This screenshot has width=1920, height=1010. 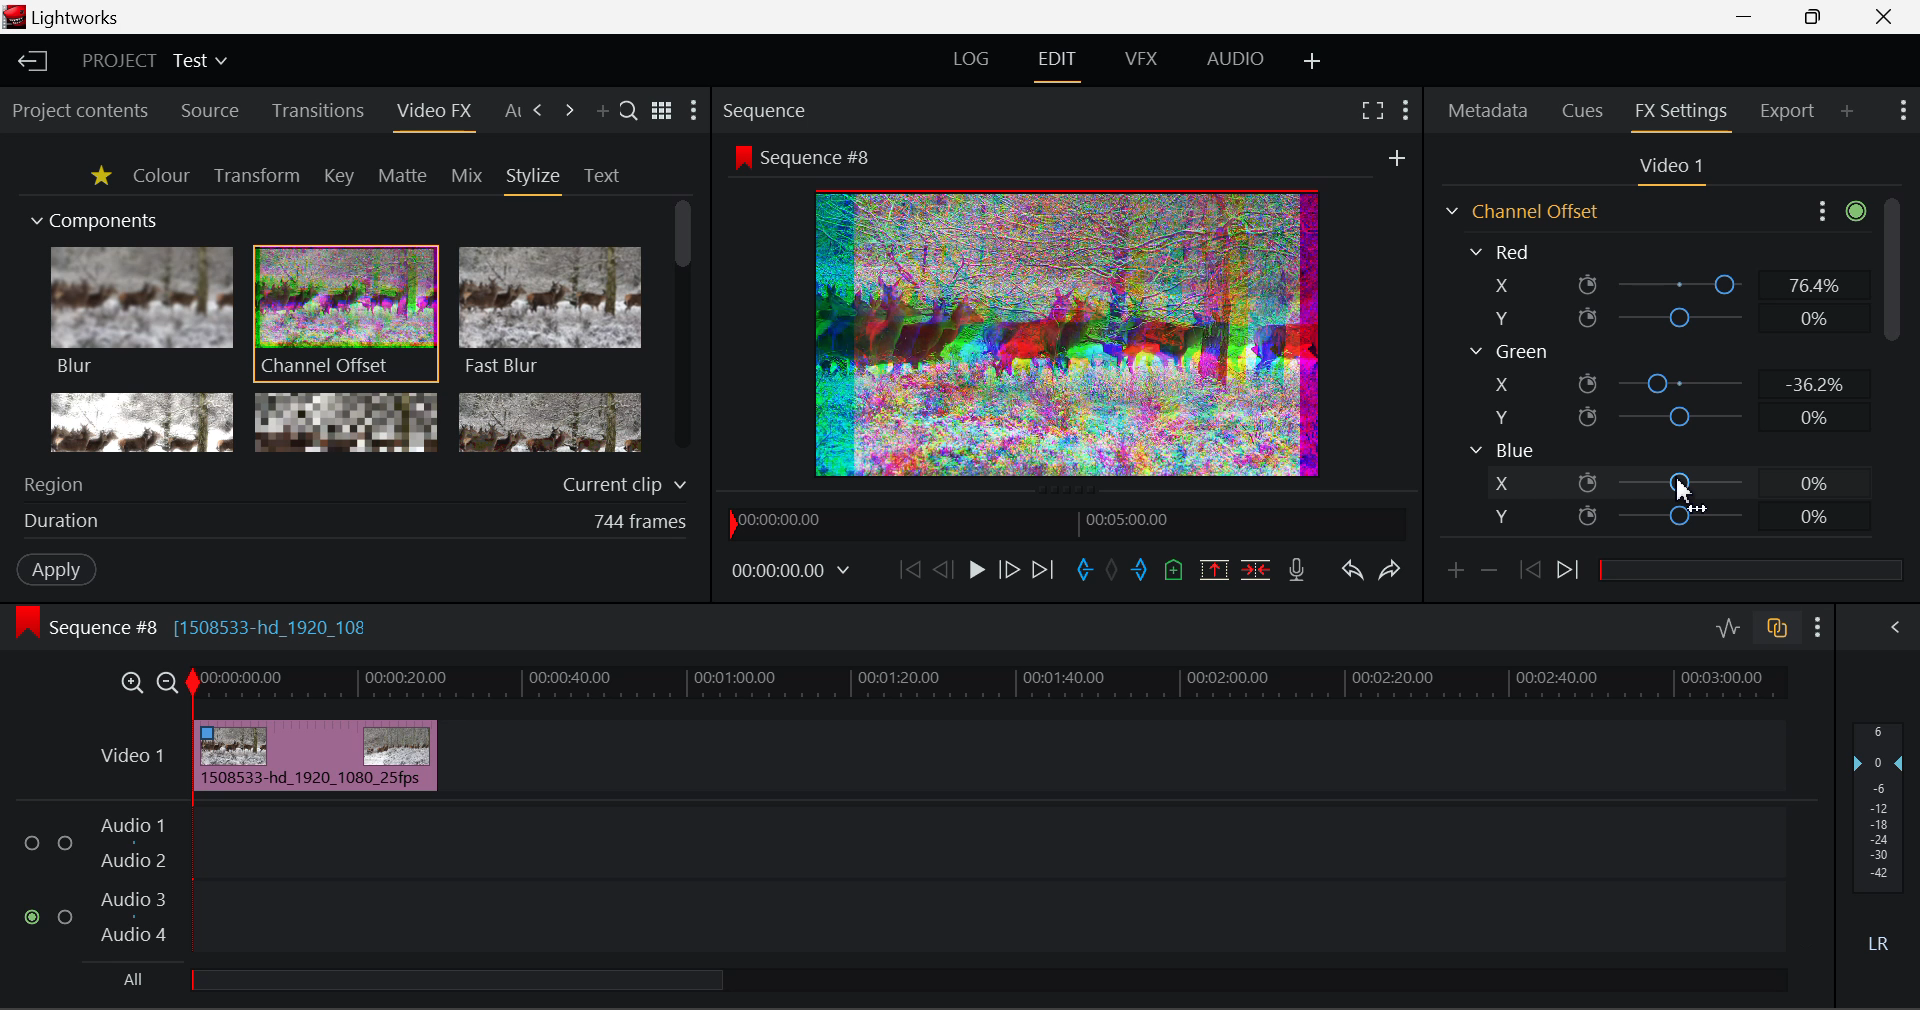 What do you see at coordinates (256, 176) in the screenshot?
I see `Transform` at bounding box center [256, 176].